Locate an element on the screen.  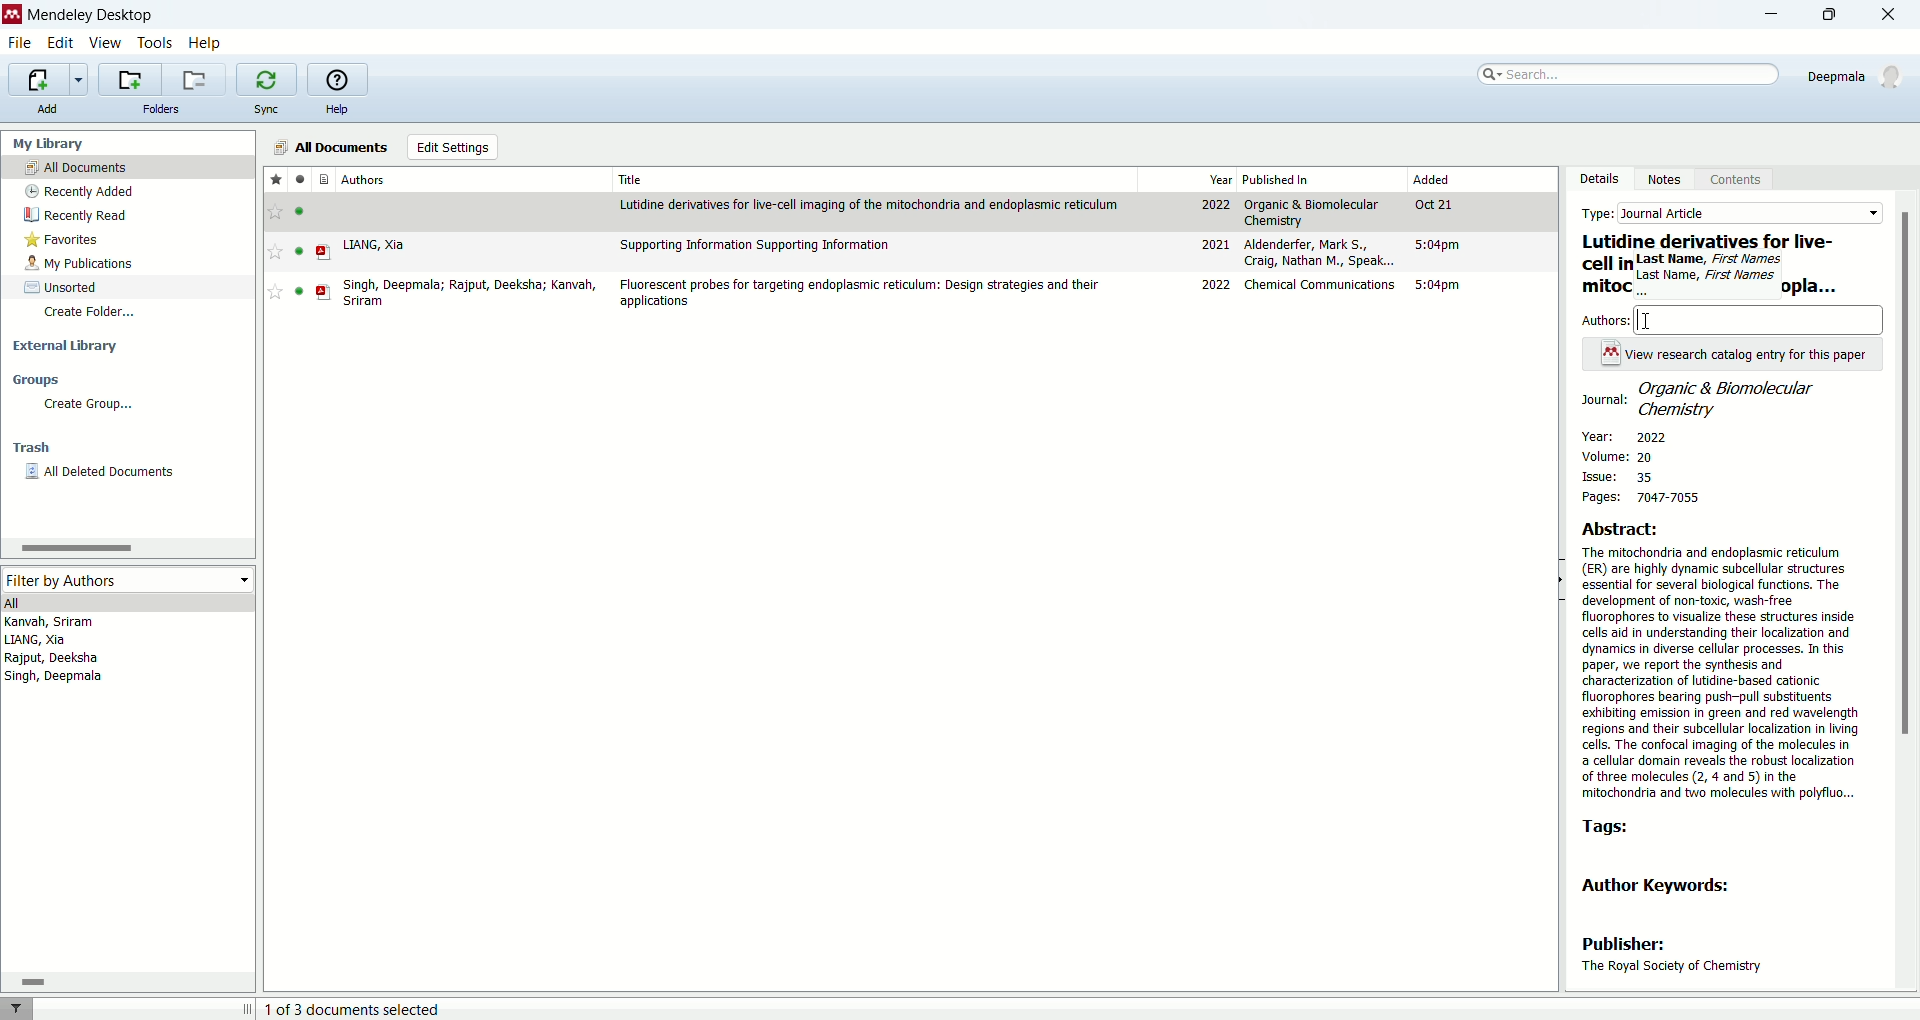
added is located at coordinates (1450, 180).